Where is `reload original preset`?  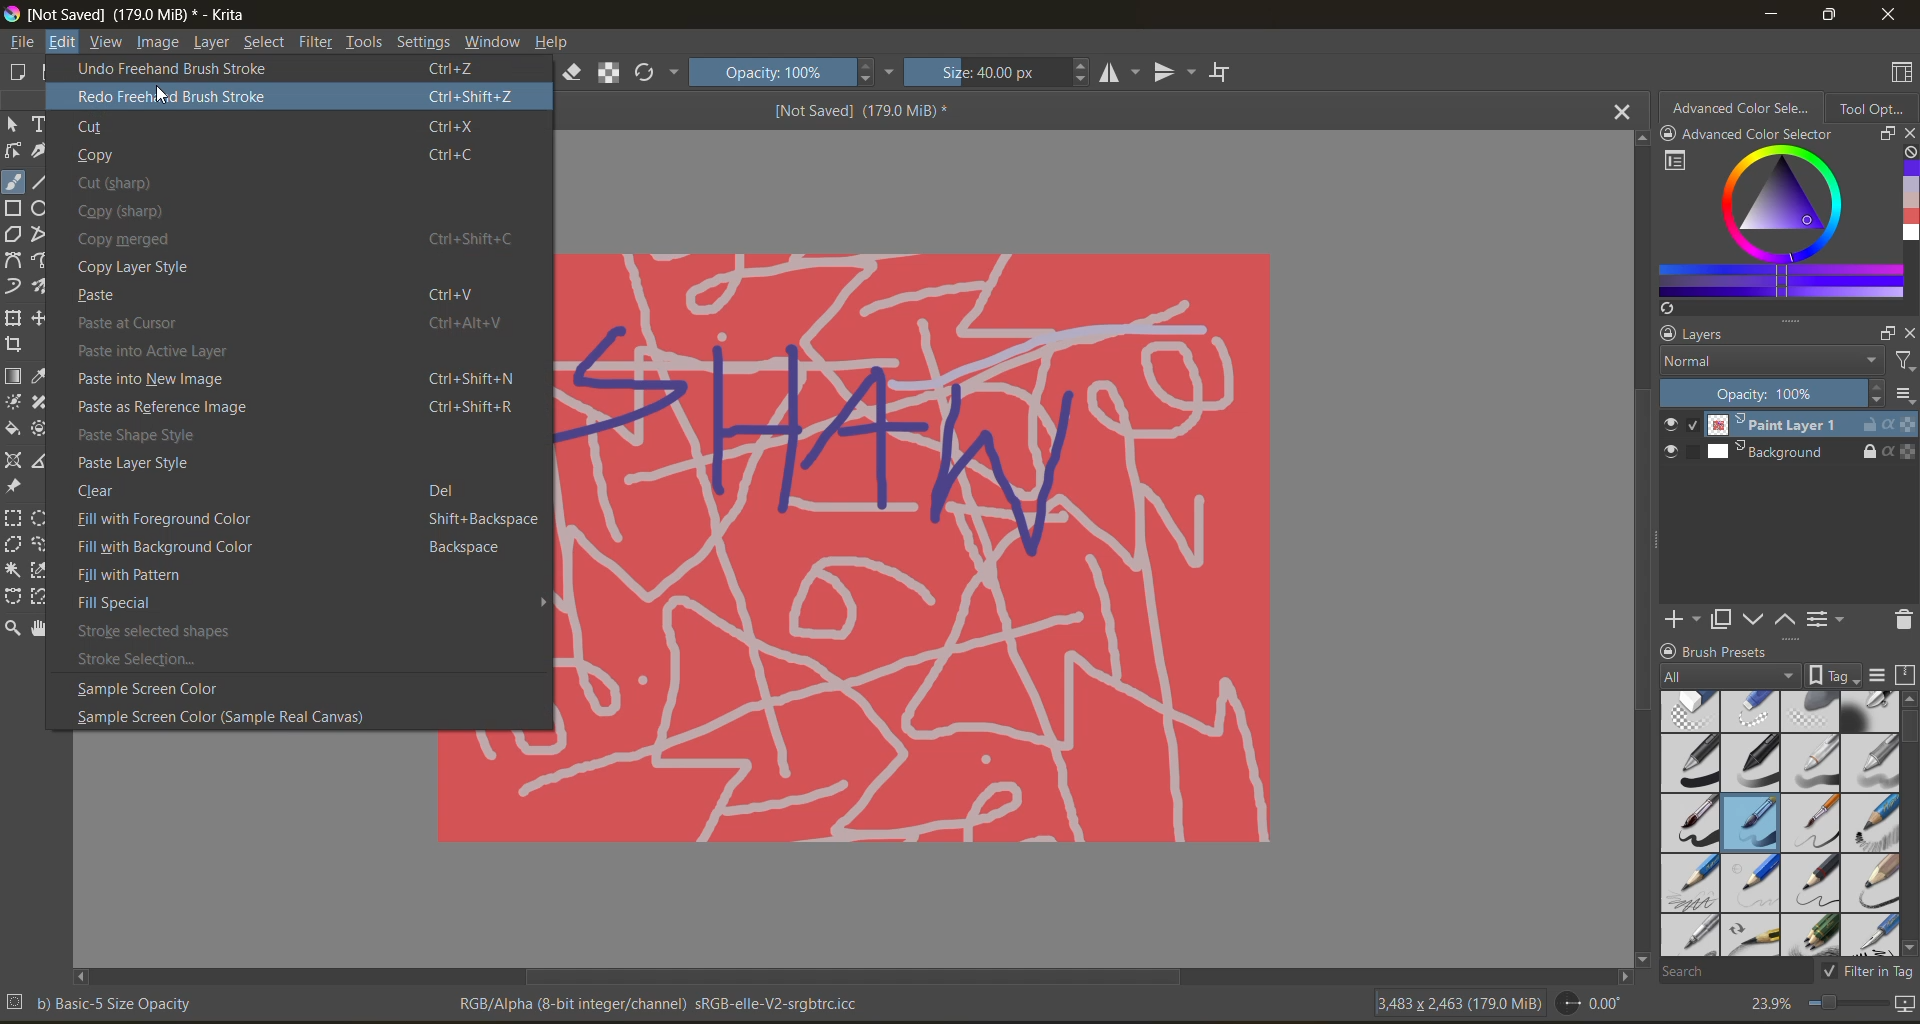
reload original preset is located at coordinates (658, 71).